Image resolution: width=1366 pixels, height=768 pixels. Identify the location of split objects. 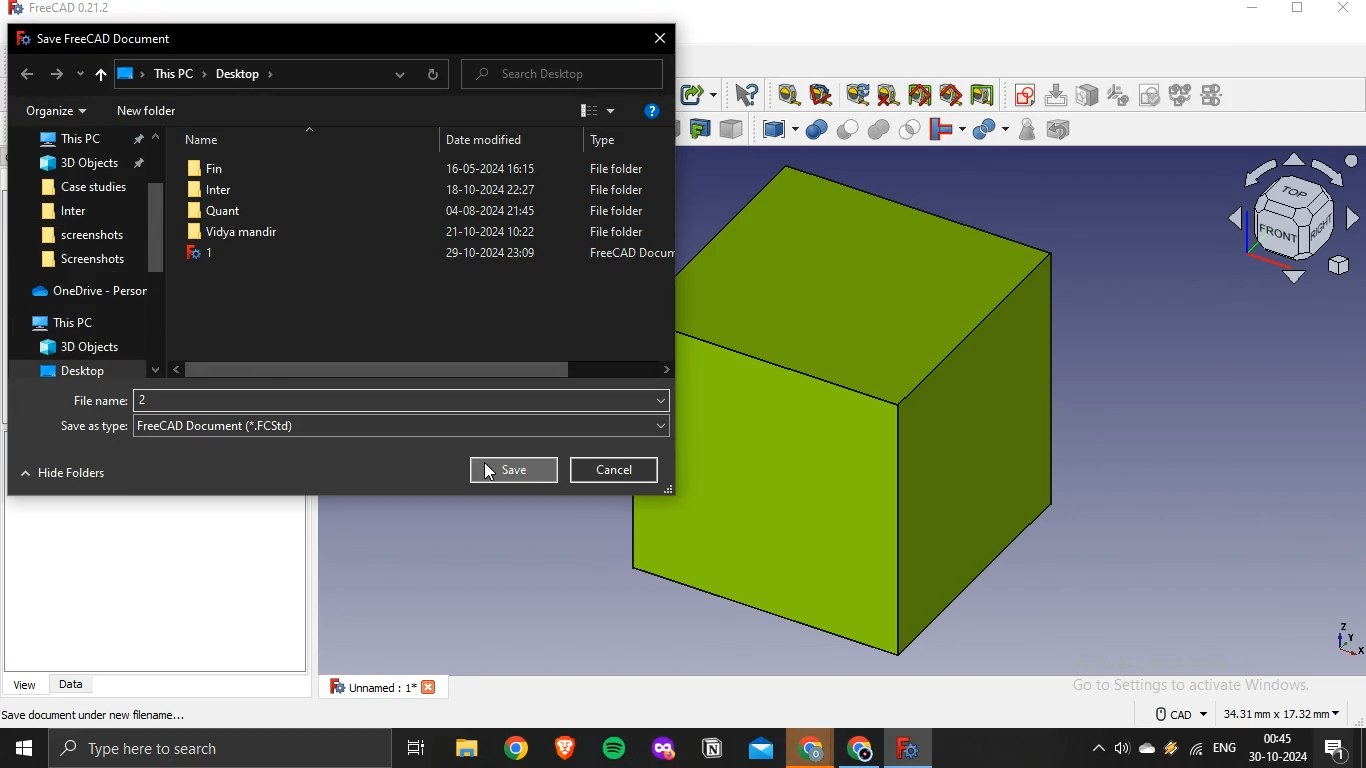
(989, 128).